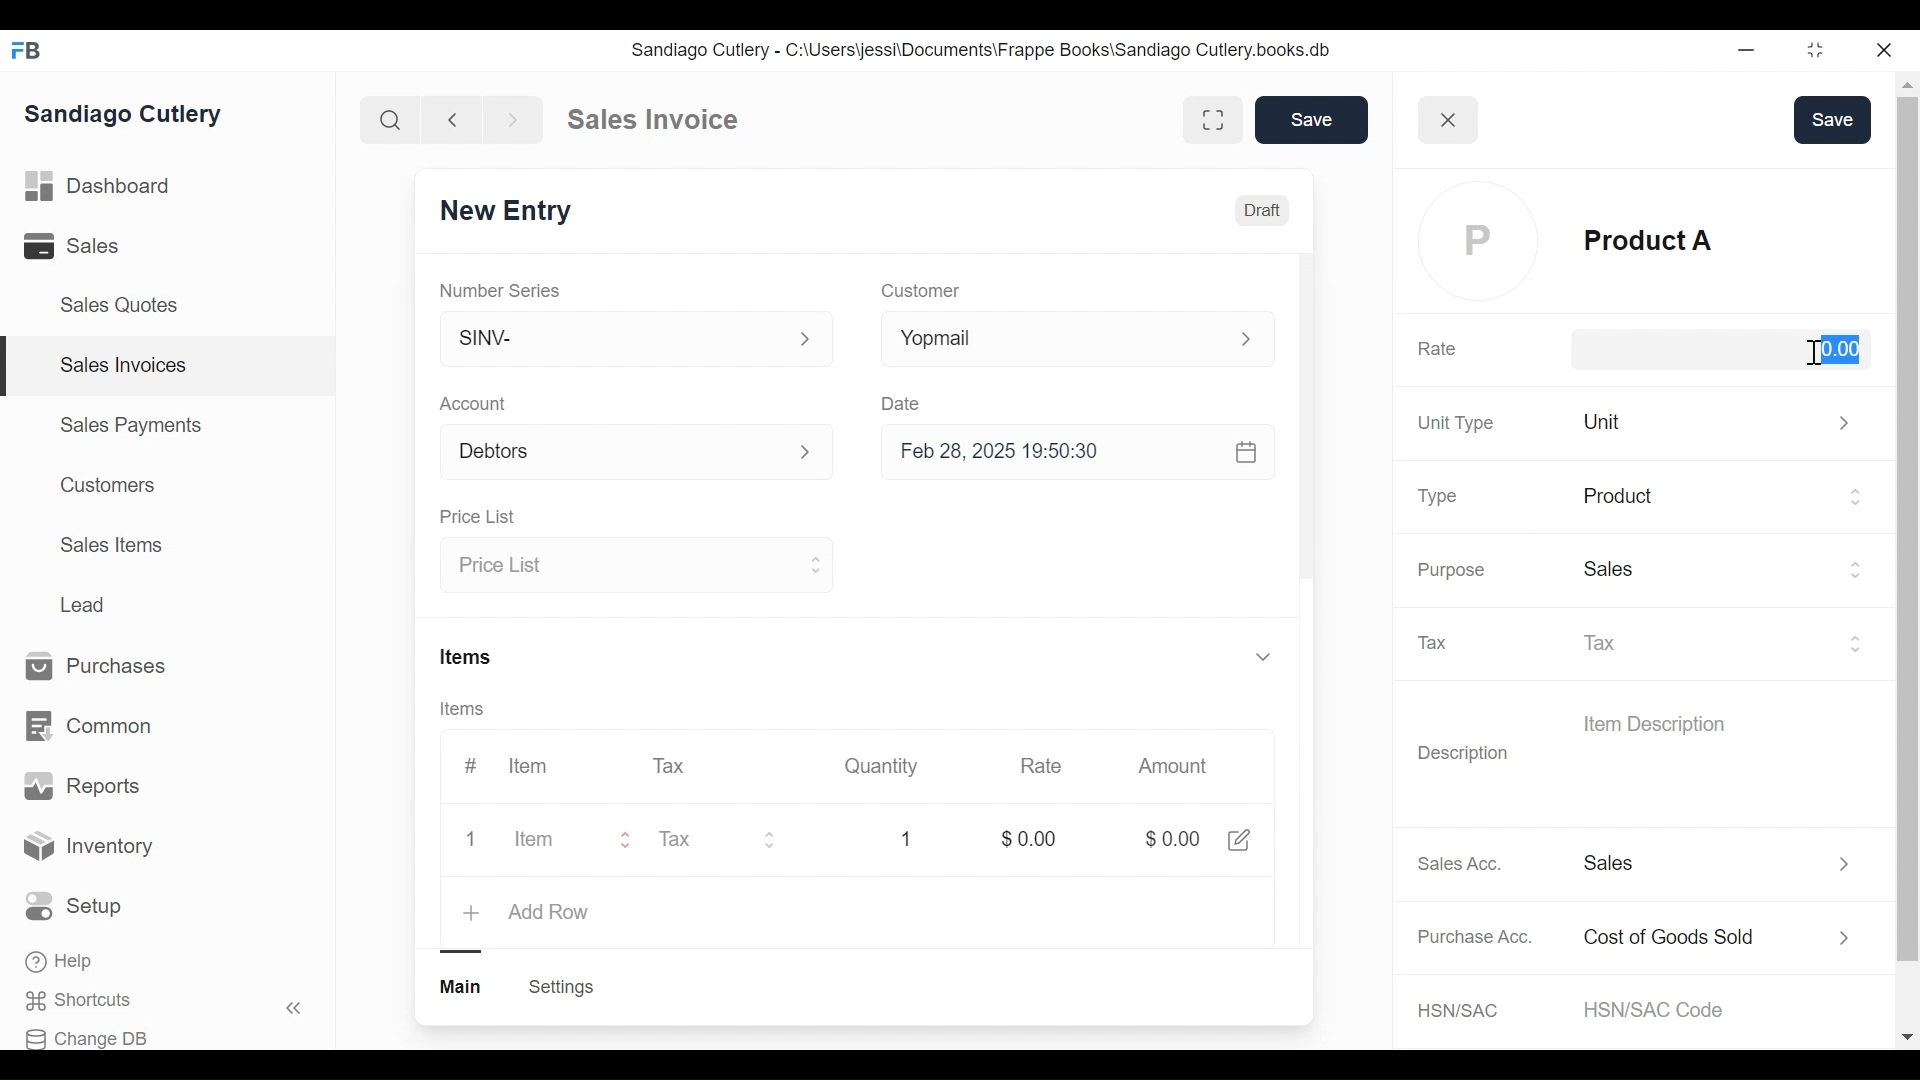 This screenshot has height=1080, width=1920. What do you see at coordinates (126, 306) in the screenshot?
I see `Sales Quotes` at bounding box center [126, 306].